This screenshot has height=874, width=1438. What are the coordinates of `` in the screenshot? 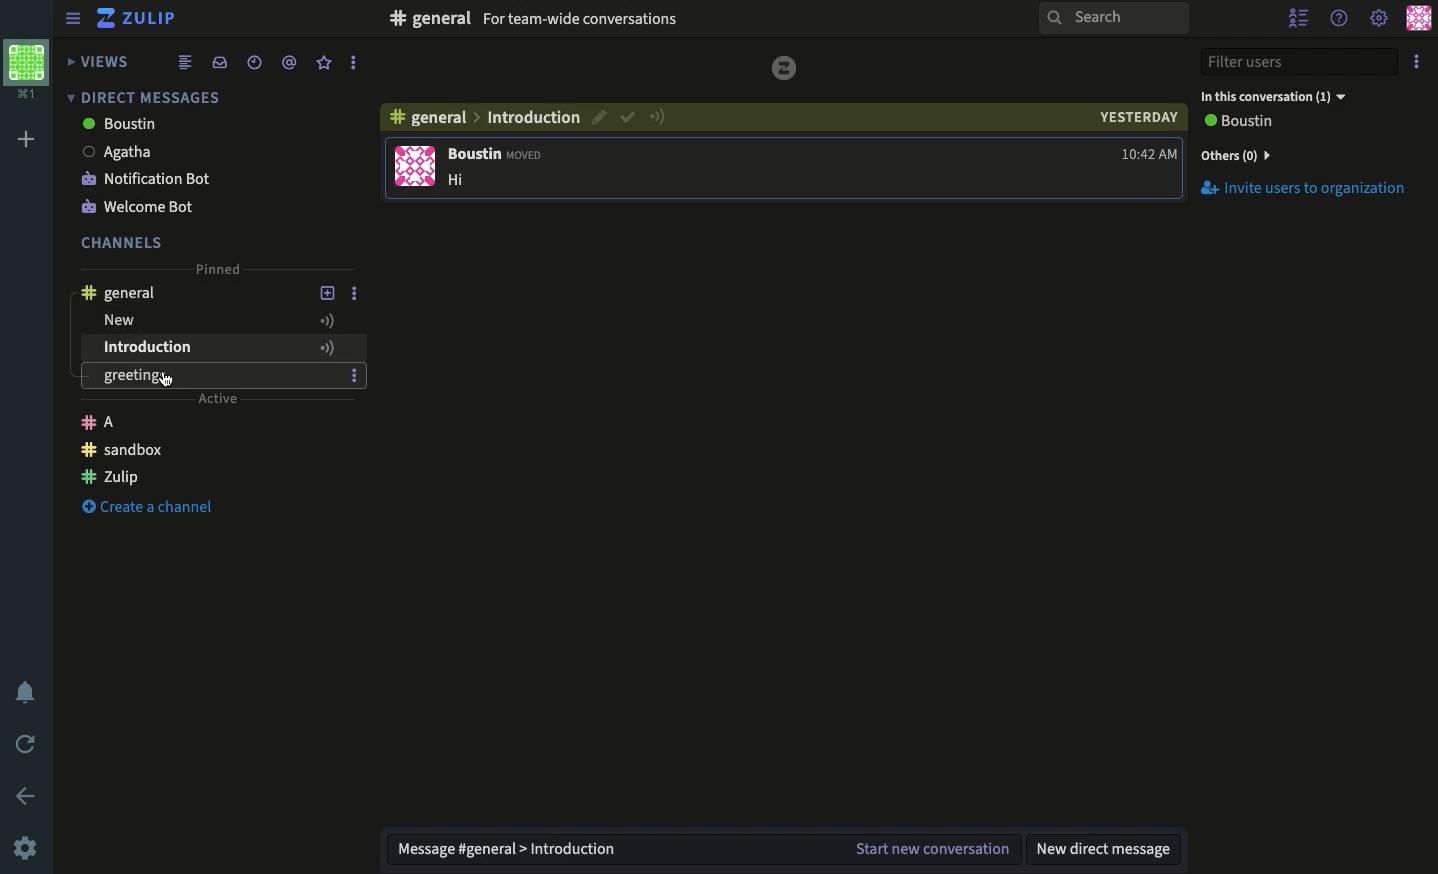 It's located at (532, 117).